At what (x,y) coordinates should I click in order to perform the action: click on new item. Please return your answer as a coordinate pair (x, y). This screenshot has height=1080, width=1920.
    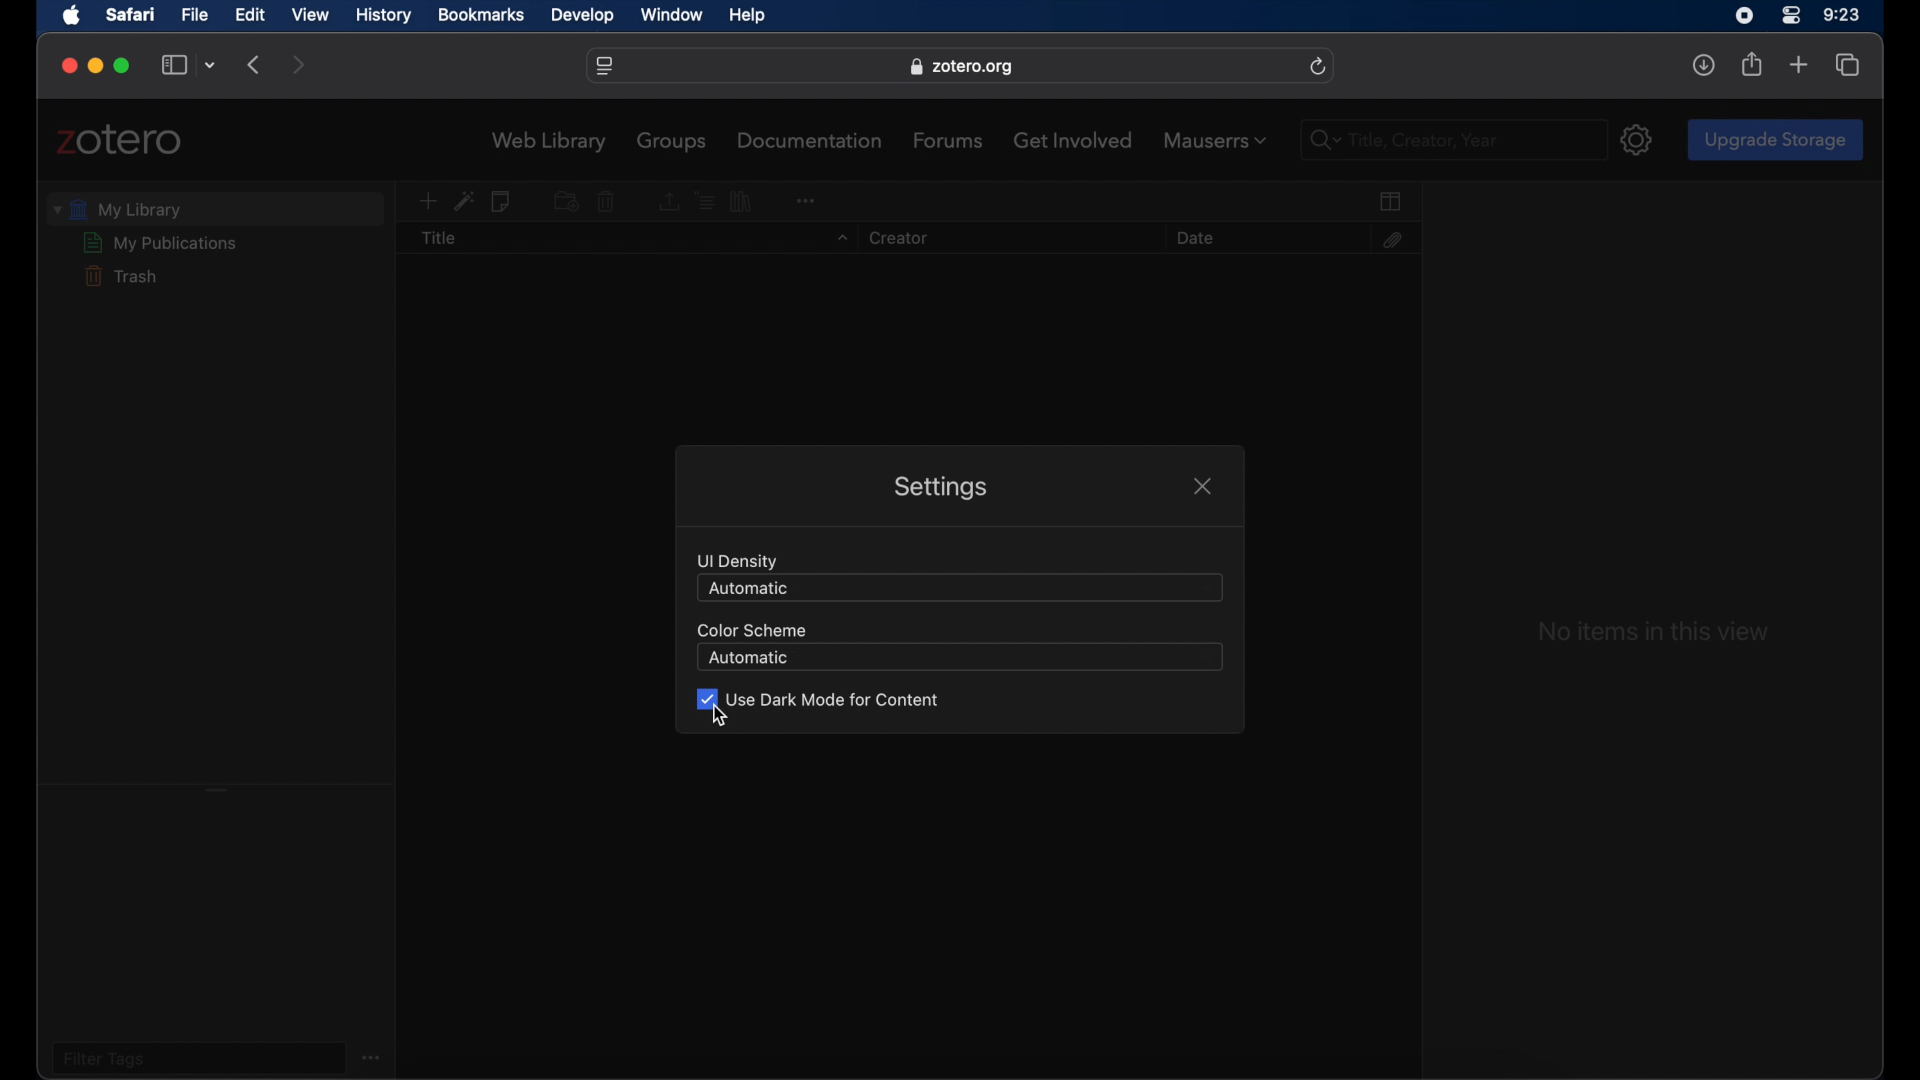
    Looking at the image, I should click on (427, 202).